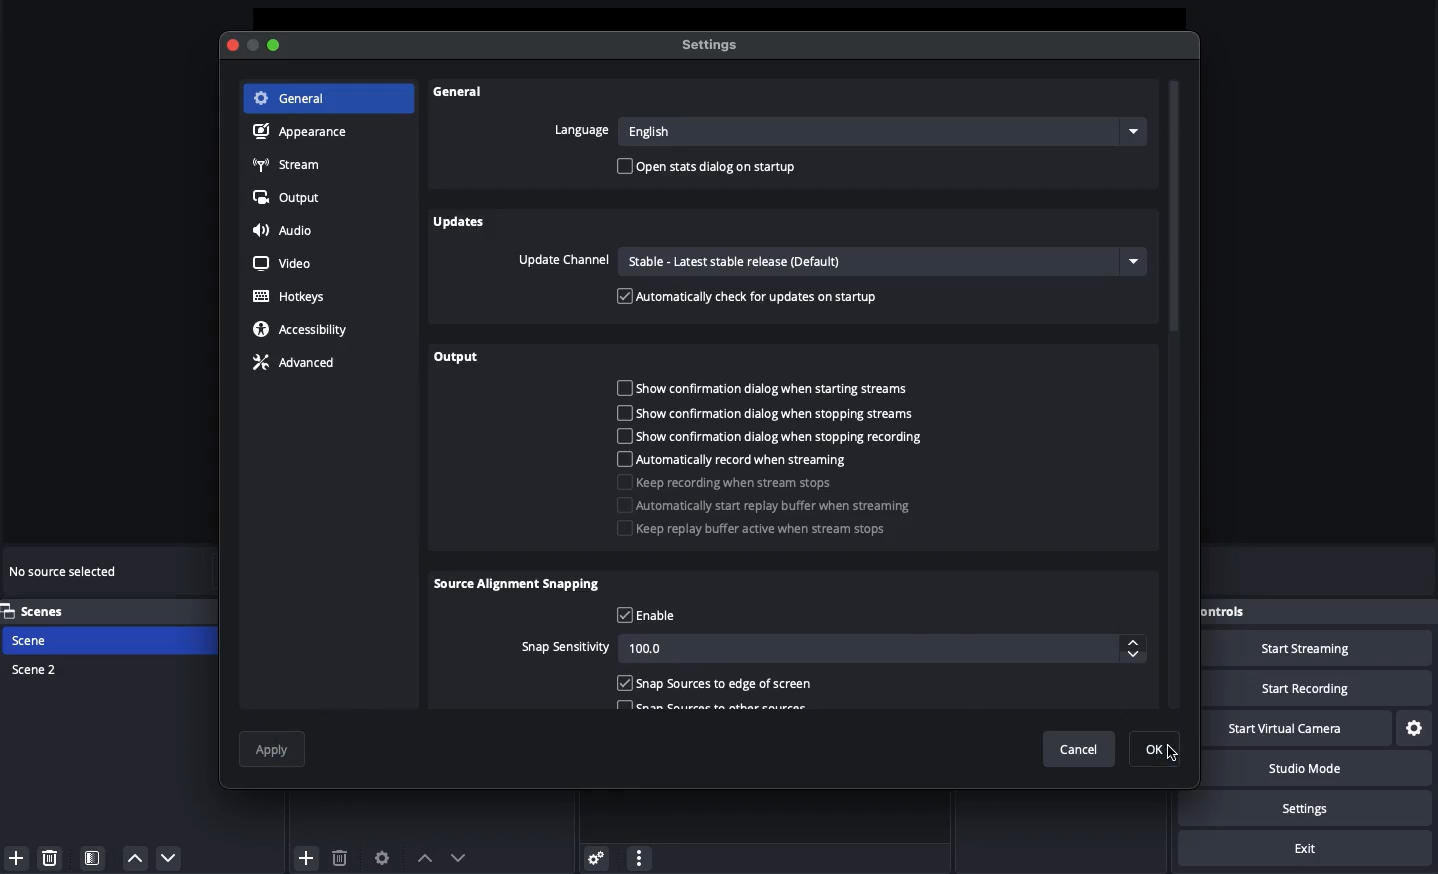  I want to click on General, so click(294, 98).